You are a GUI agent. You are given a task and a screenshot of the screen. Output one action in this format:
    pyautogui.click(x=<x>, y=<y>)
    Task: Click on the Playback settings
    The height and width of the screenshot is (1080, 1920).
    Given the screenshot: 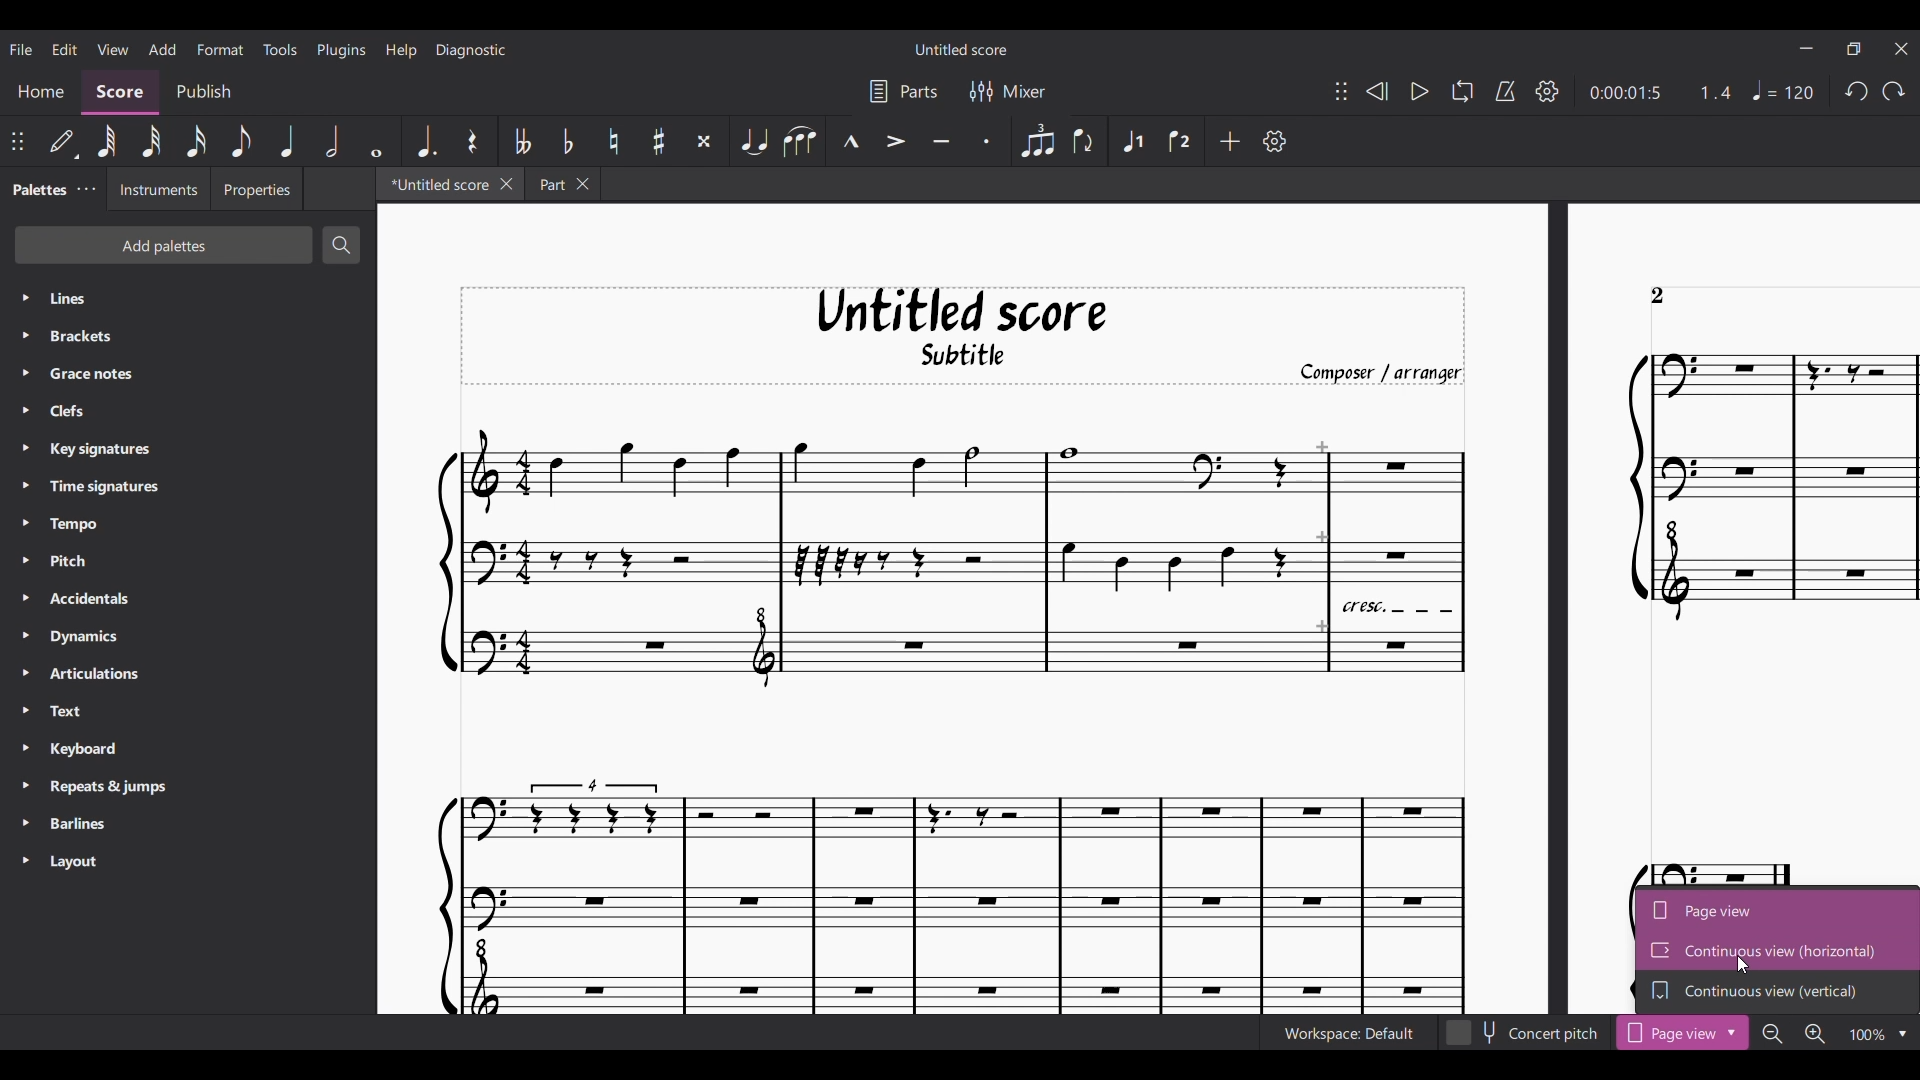 What is the action you would take?
    pyautogui.click(x=1547, y=91)
    